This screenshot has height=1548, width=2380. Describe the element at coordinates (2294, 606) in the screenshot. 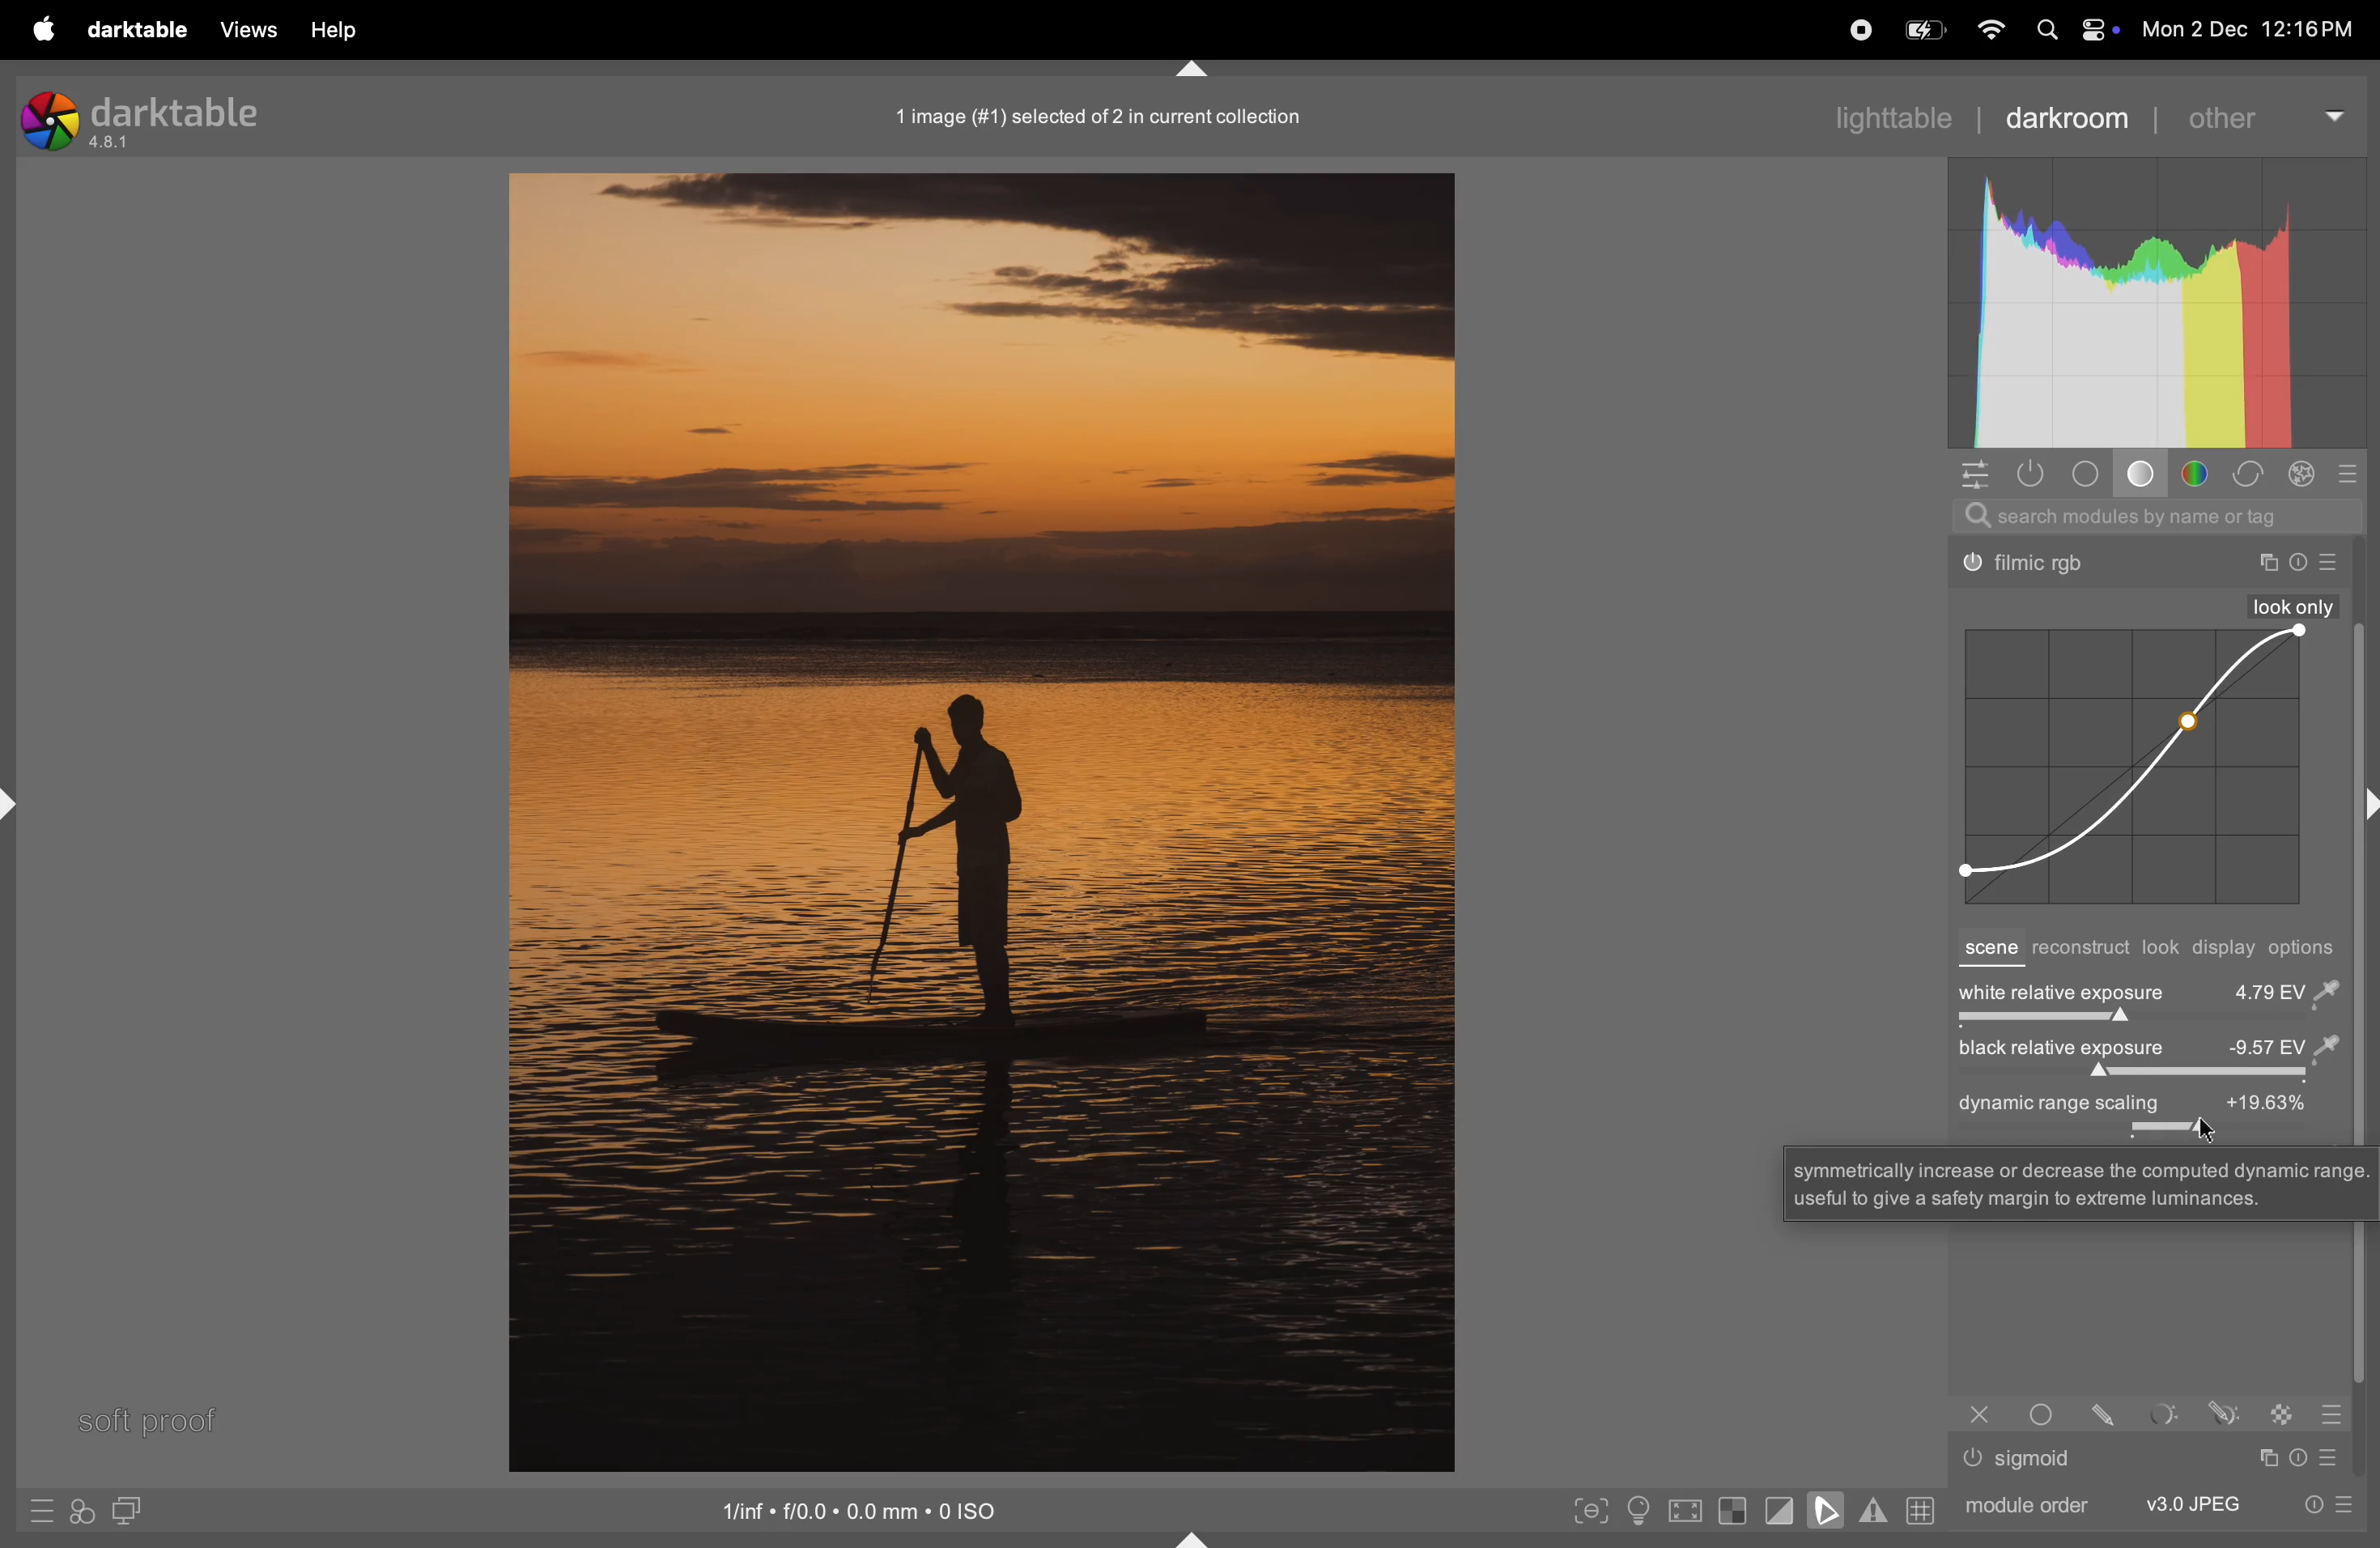

I see `` at that location.